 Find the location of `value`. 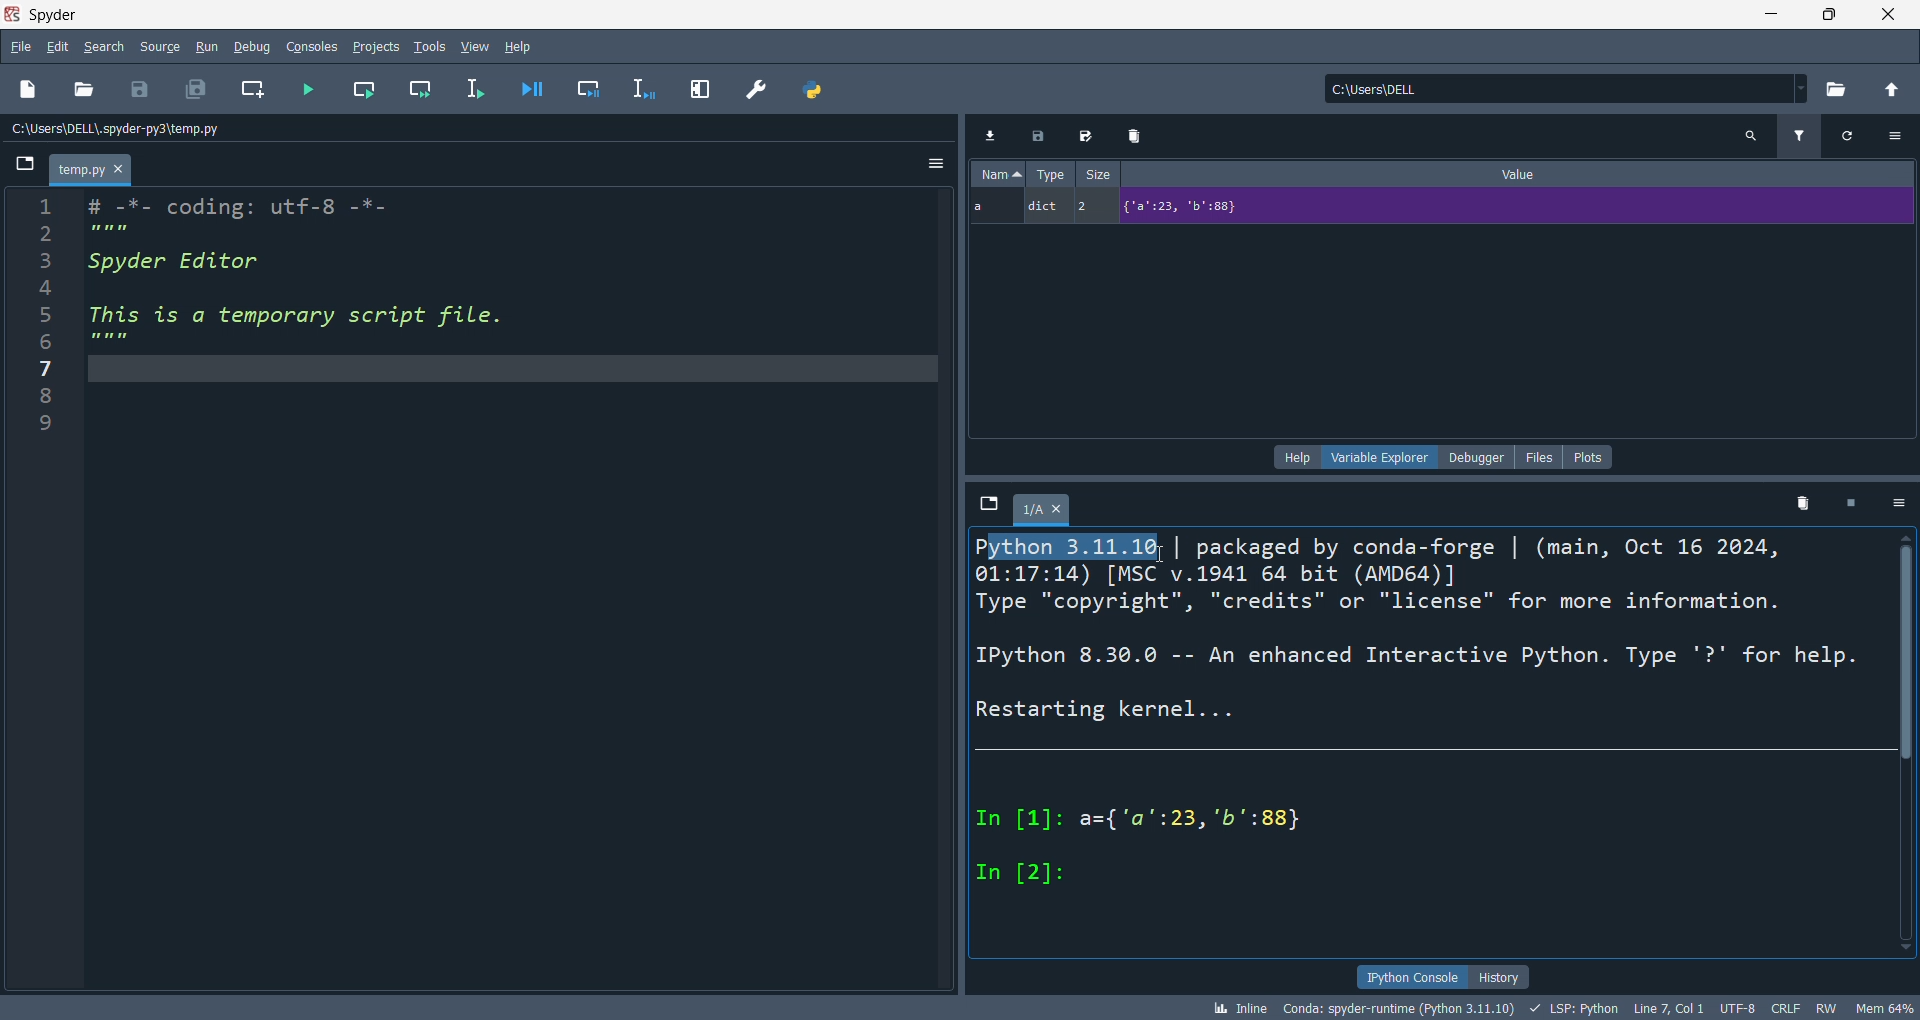

value is located at coordinates (1523, 172).